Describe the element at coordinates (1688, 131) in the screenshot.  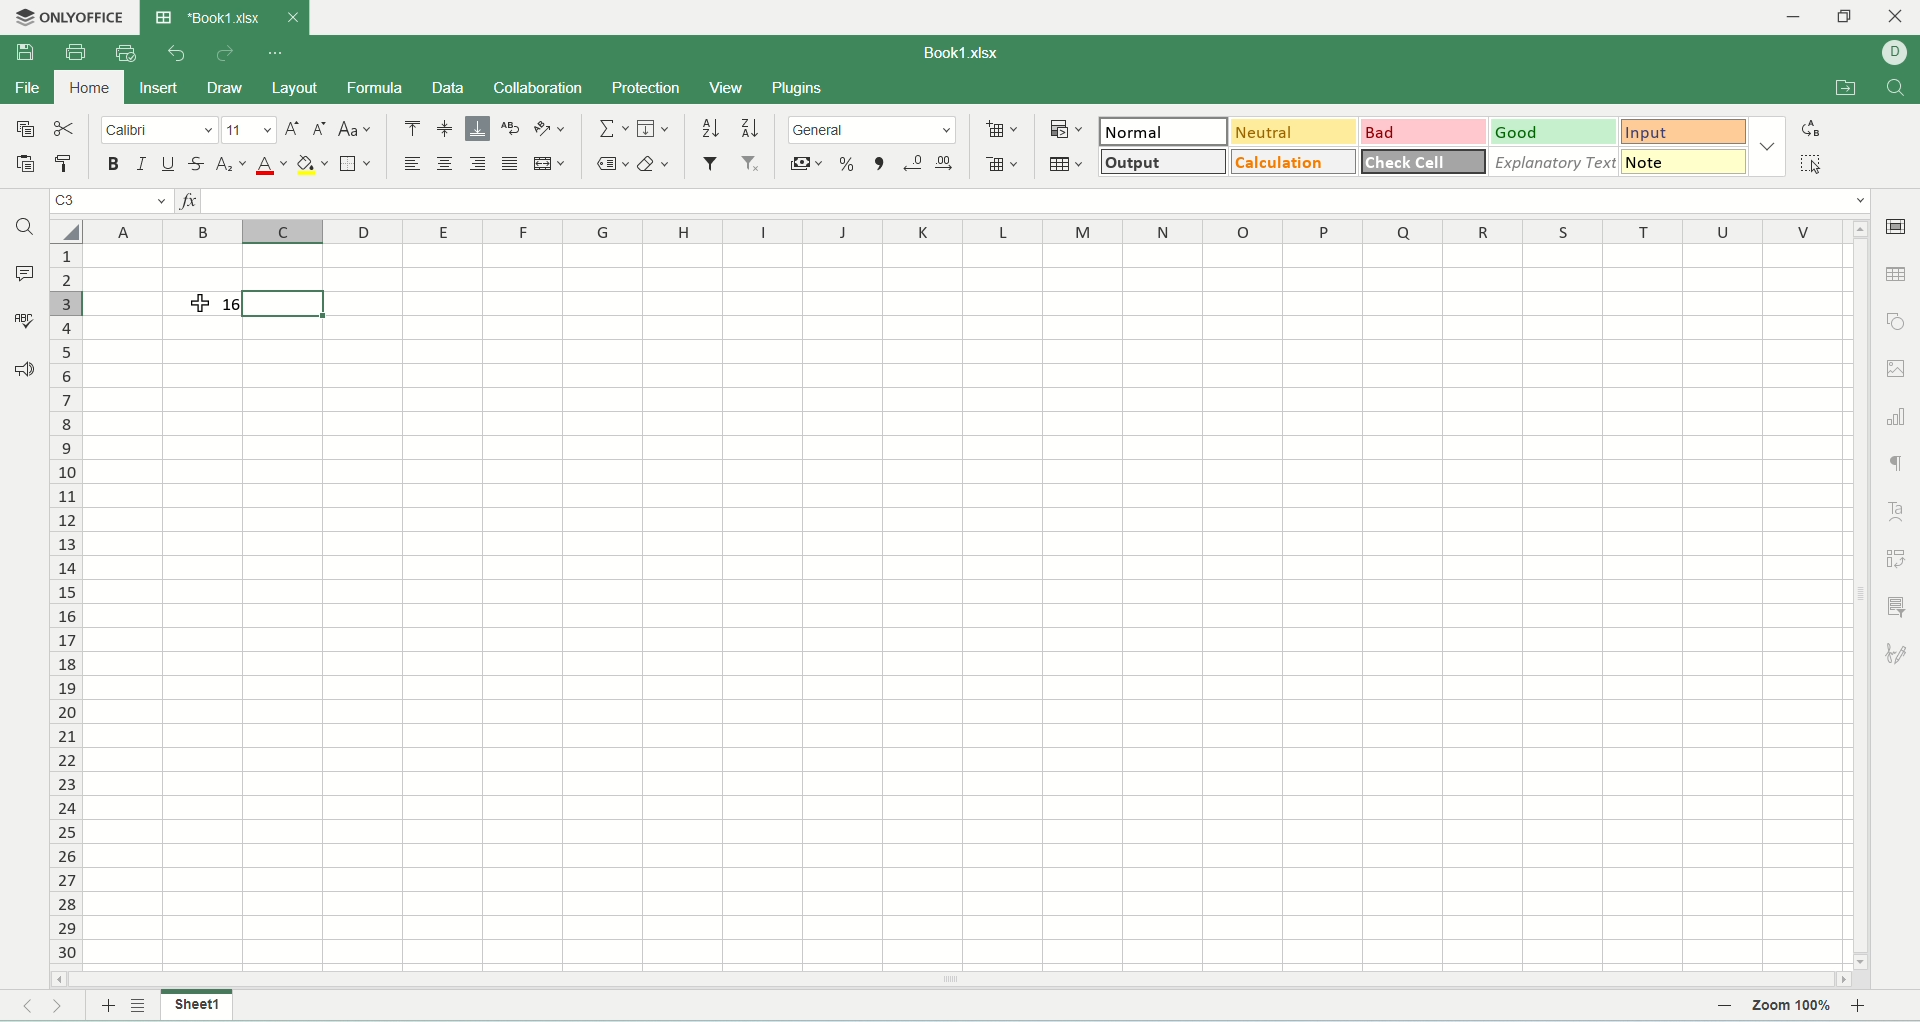
I see `input` at that location.